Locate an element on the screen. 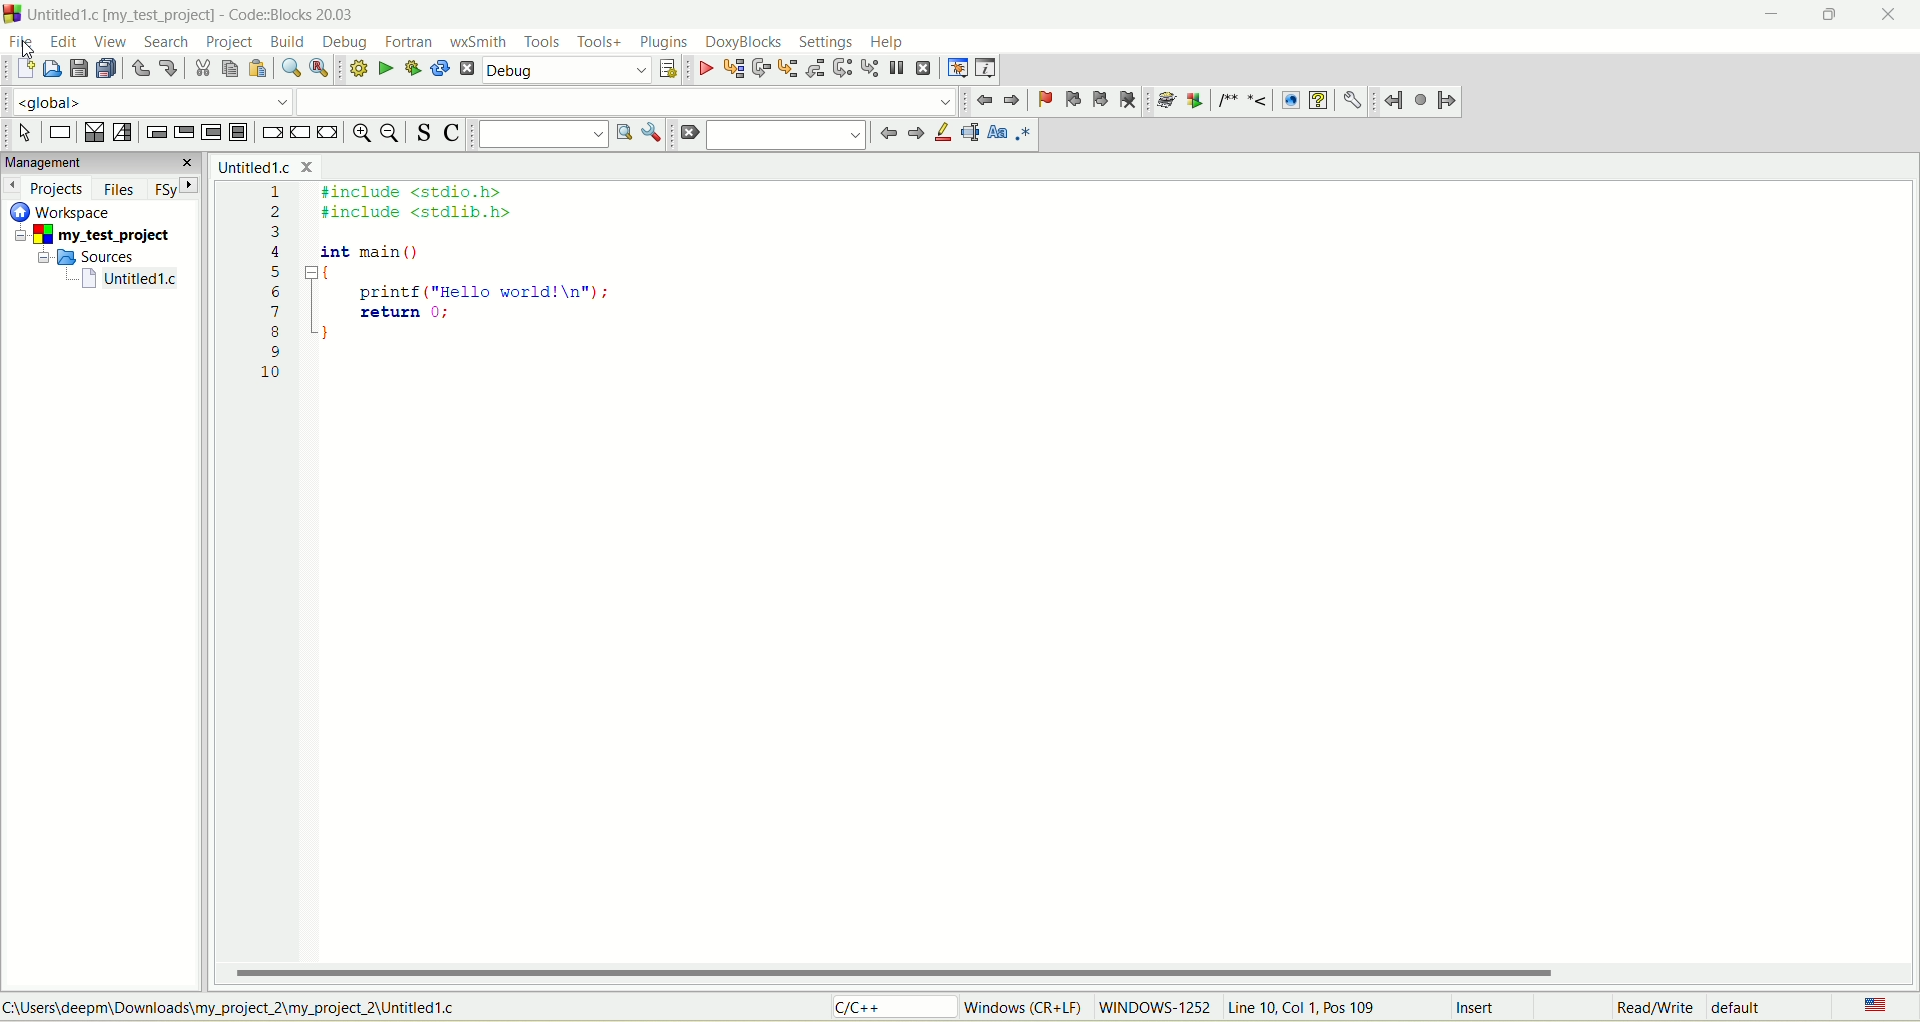 The image size is (1920, 1022). run is located at coordinates (385, 67).